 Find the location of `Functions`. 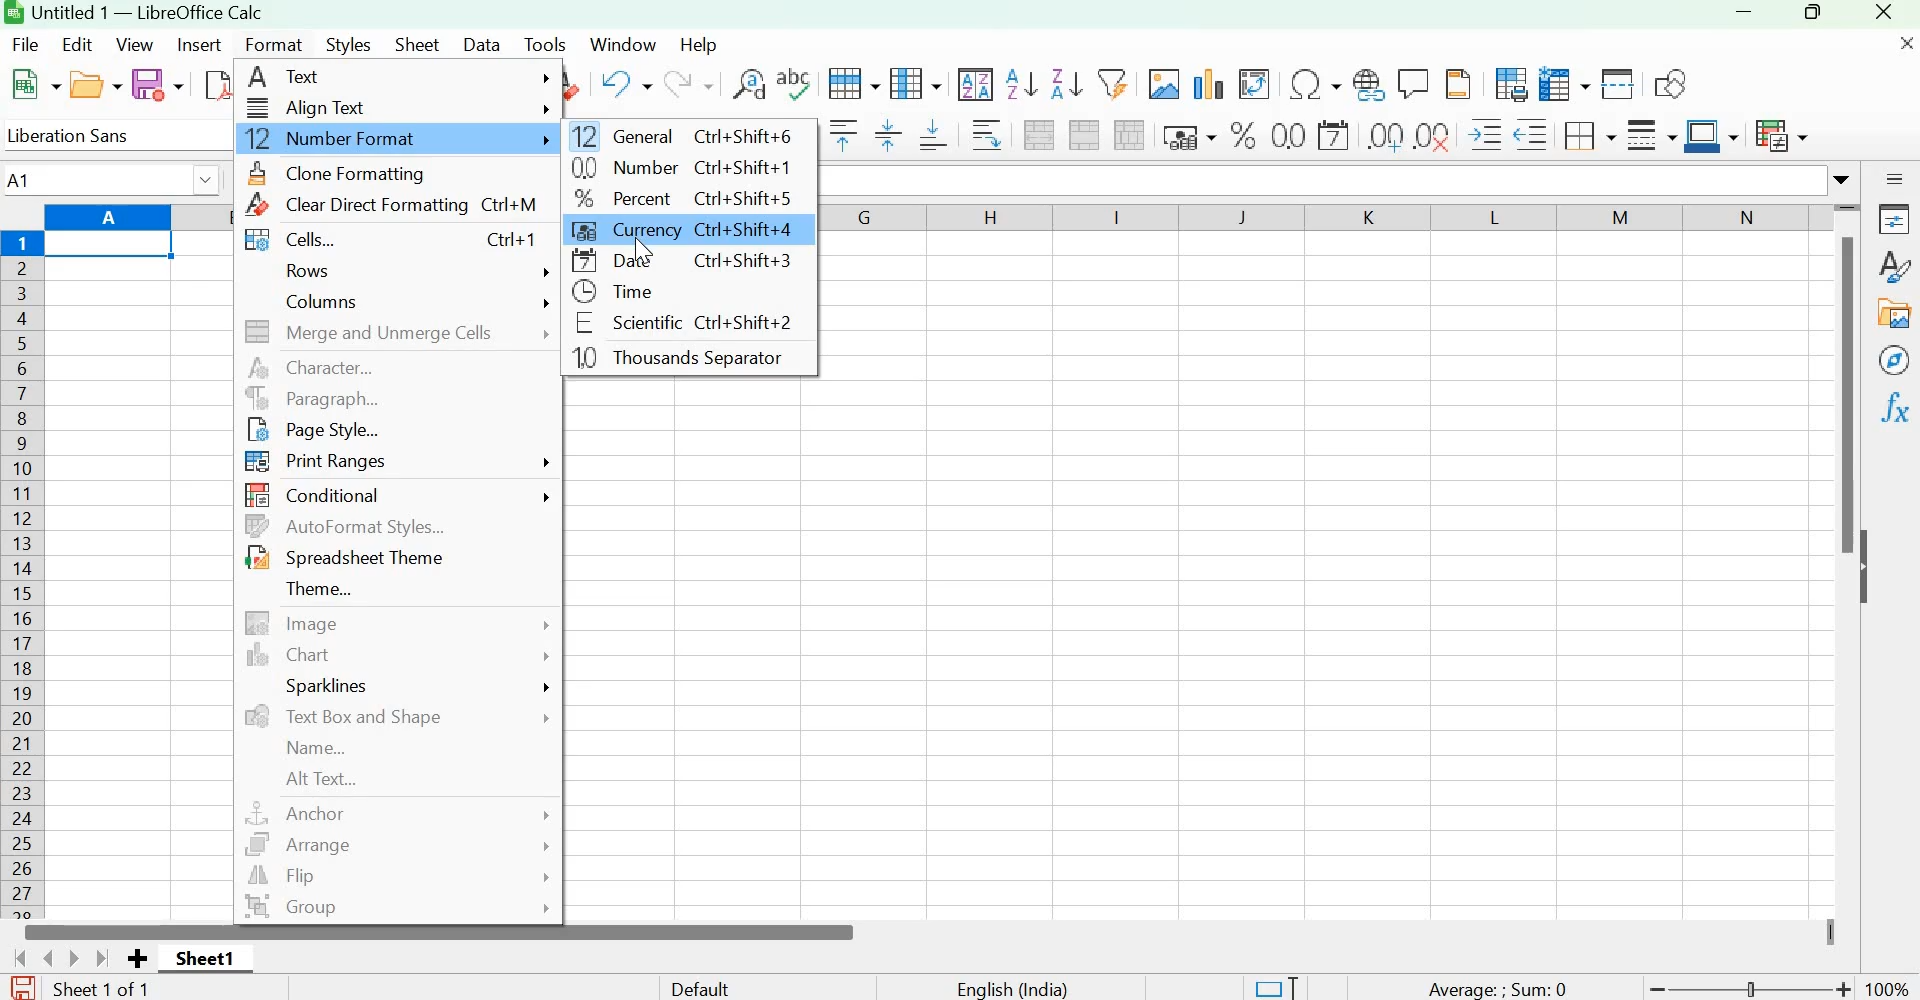

Functions is located at coordinates (1897, 406).